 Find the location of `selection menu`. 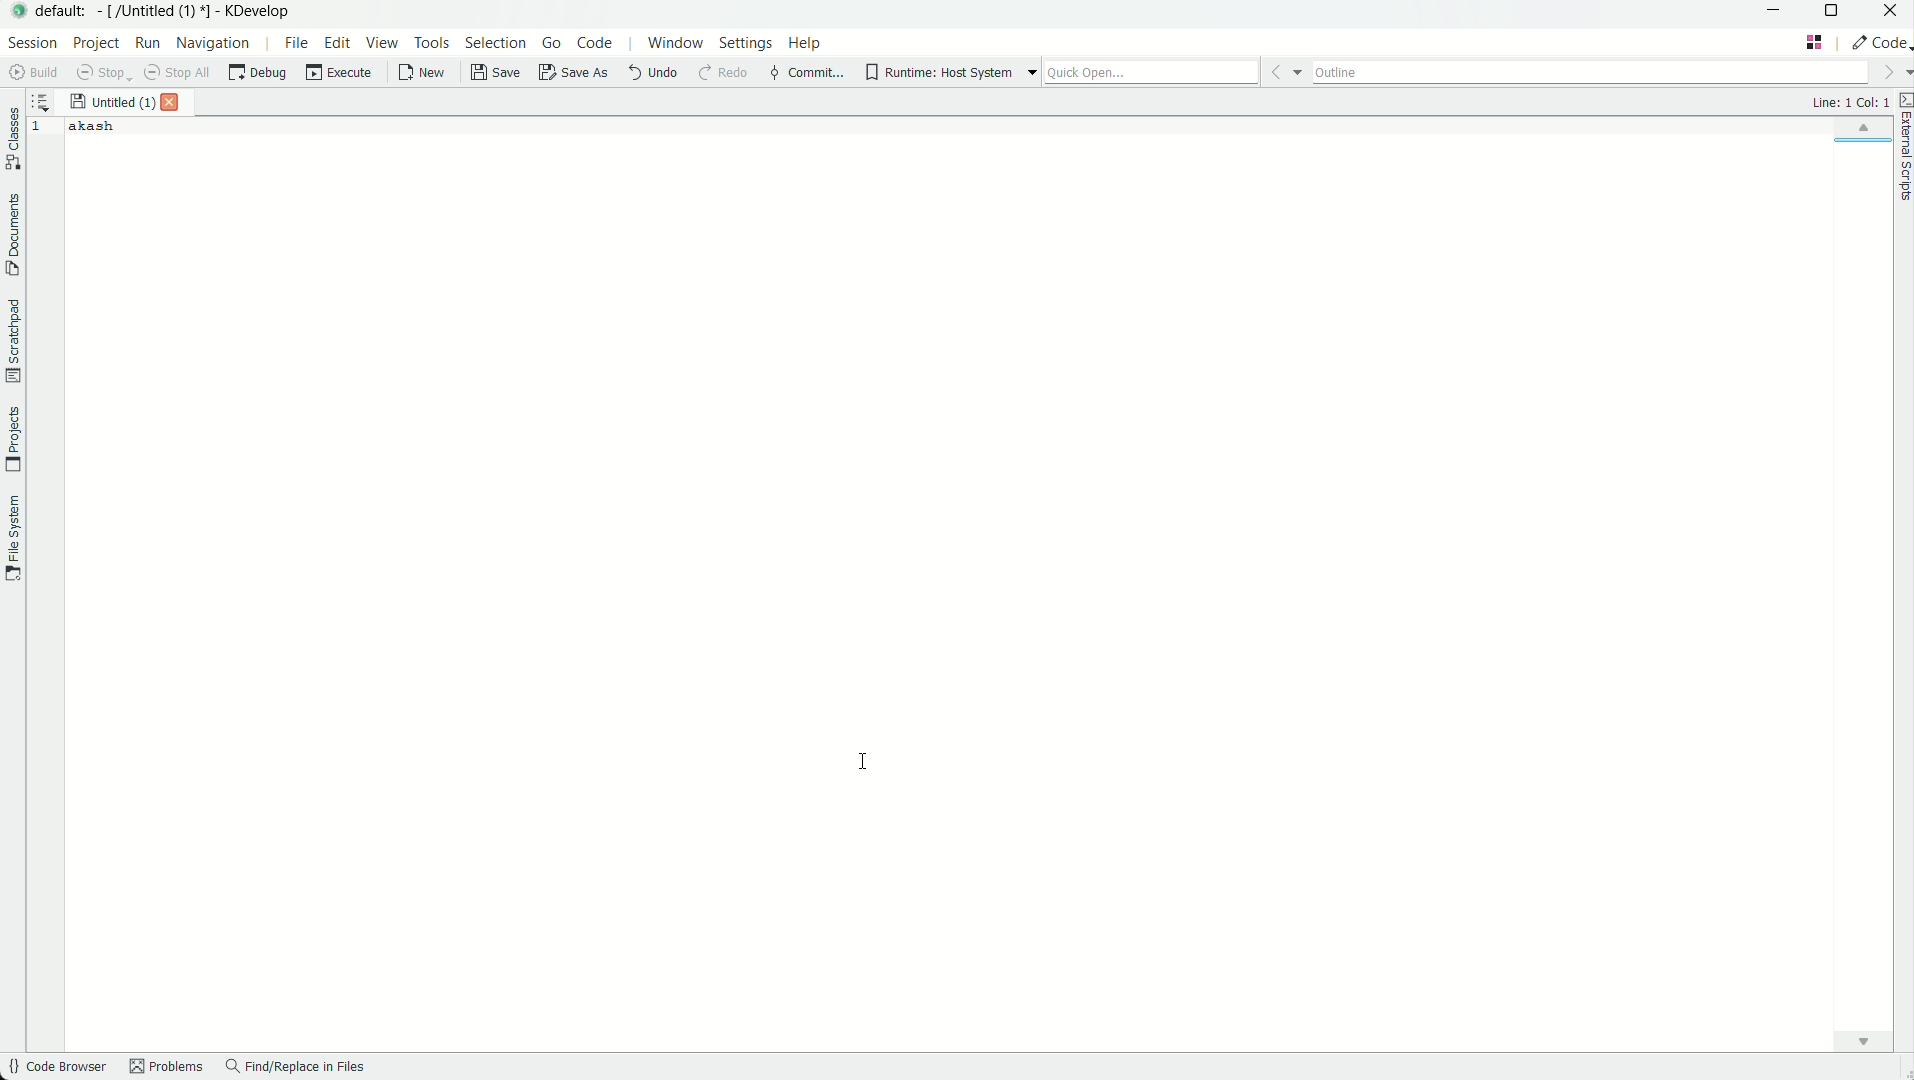

selection menu is located at coordinates (495, 43).